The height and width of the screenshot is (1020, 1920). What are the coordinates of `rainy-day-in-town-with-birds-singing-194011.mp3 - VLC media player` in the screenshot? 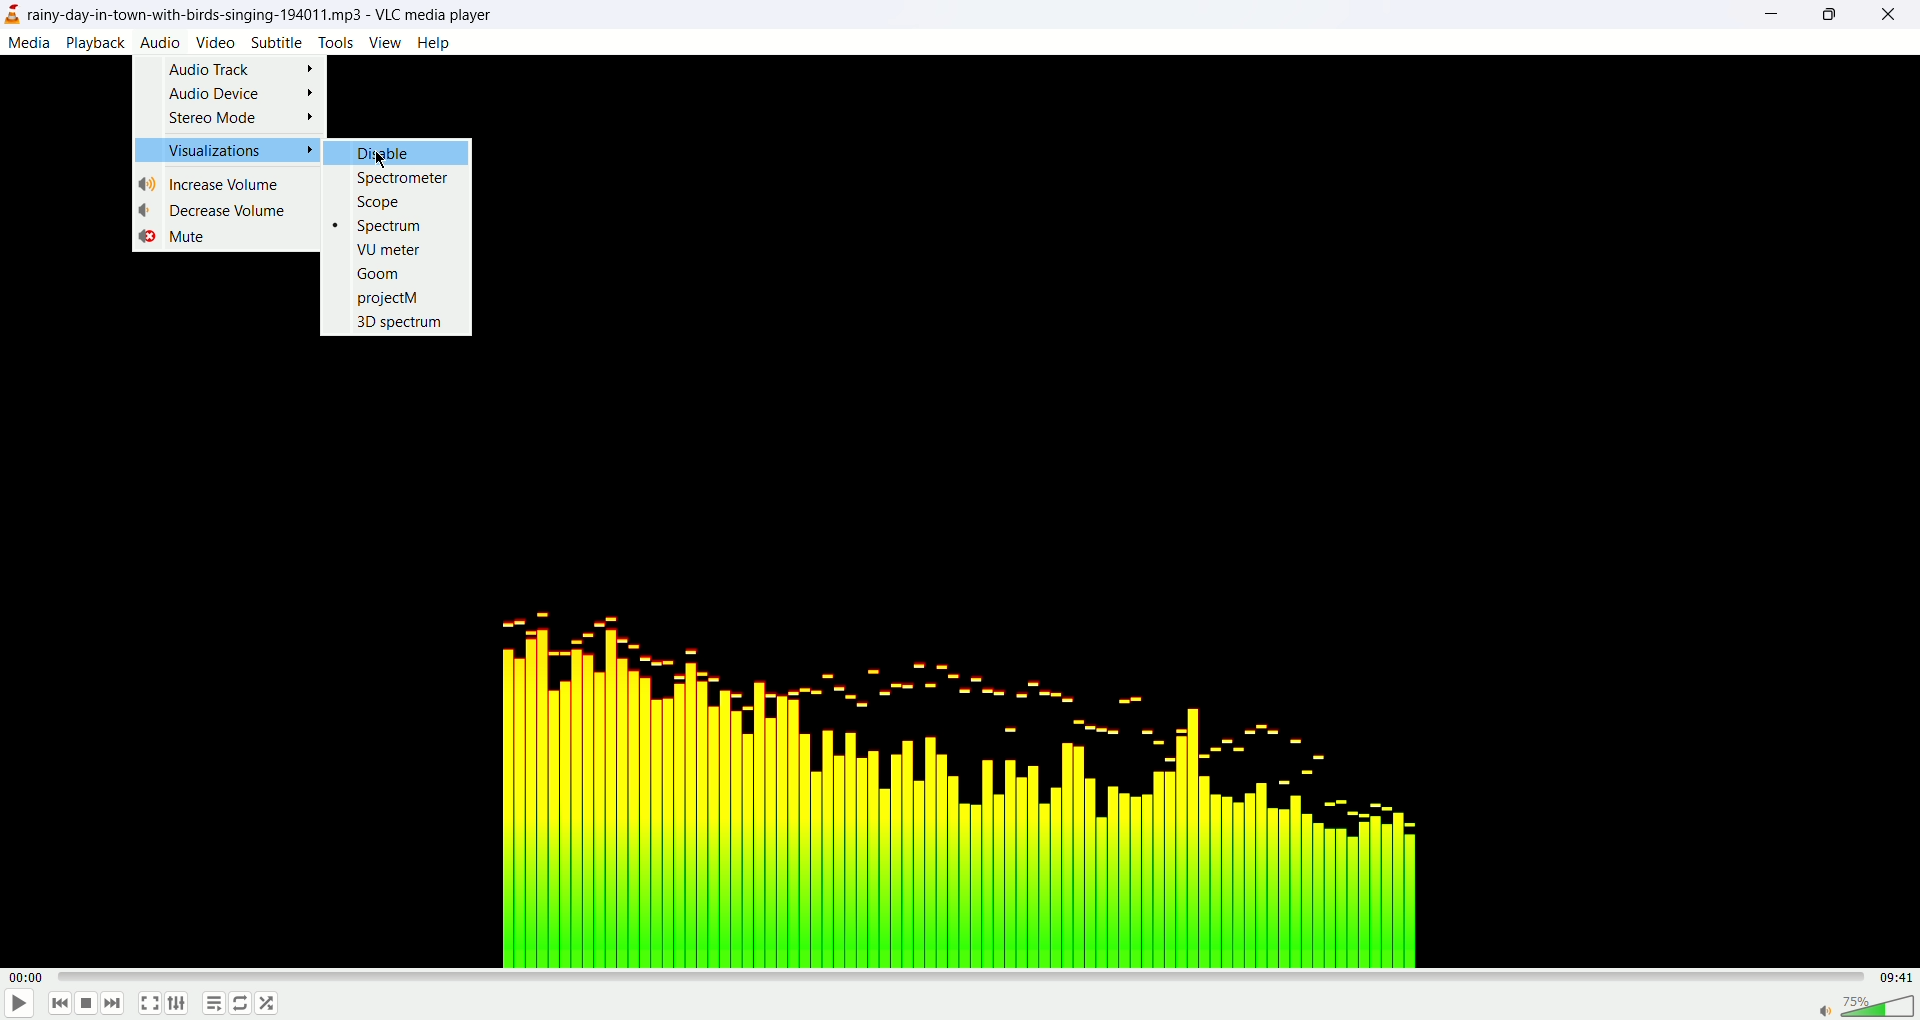 It's located at (273, 13).